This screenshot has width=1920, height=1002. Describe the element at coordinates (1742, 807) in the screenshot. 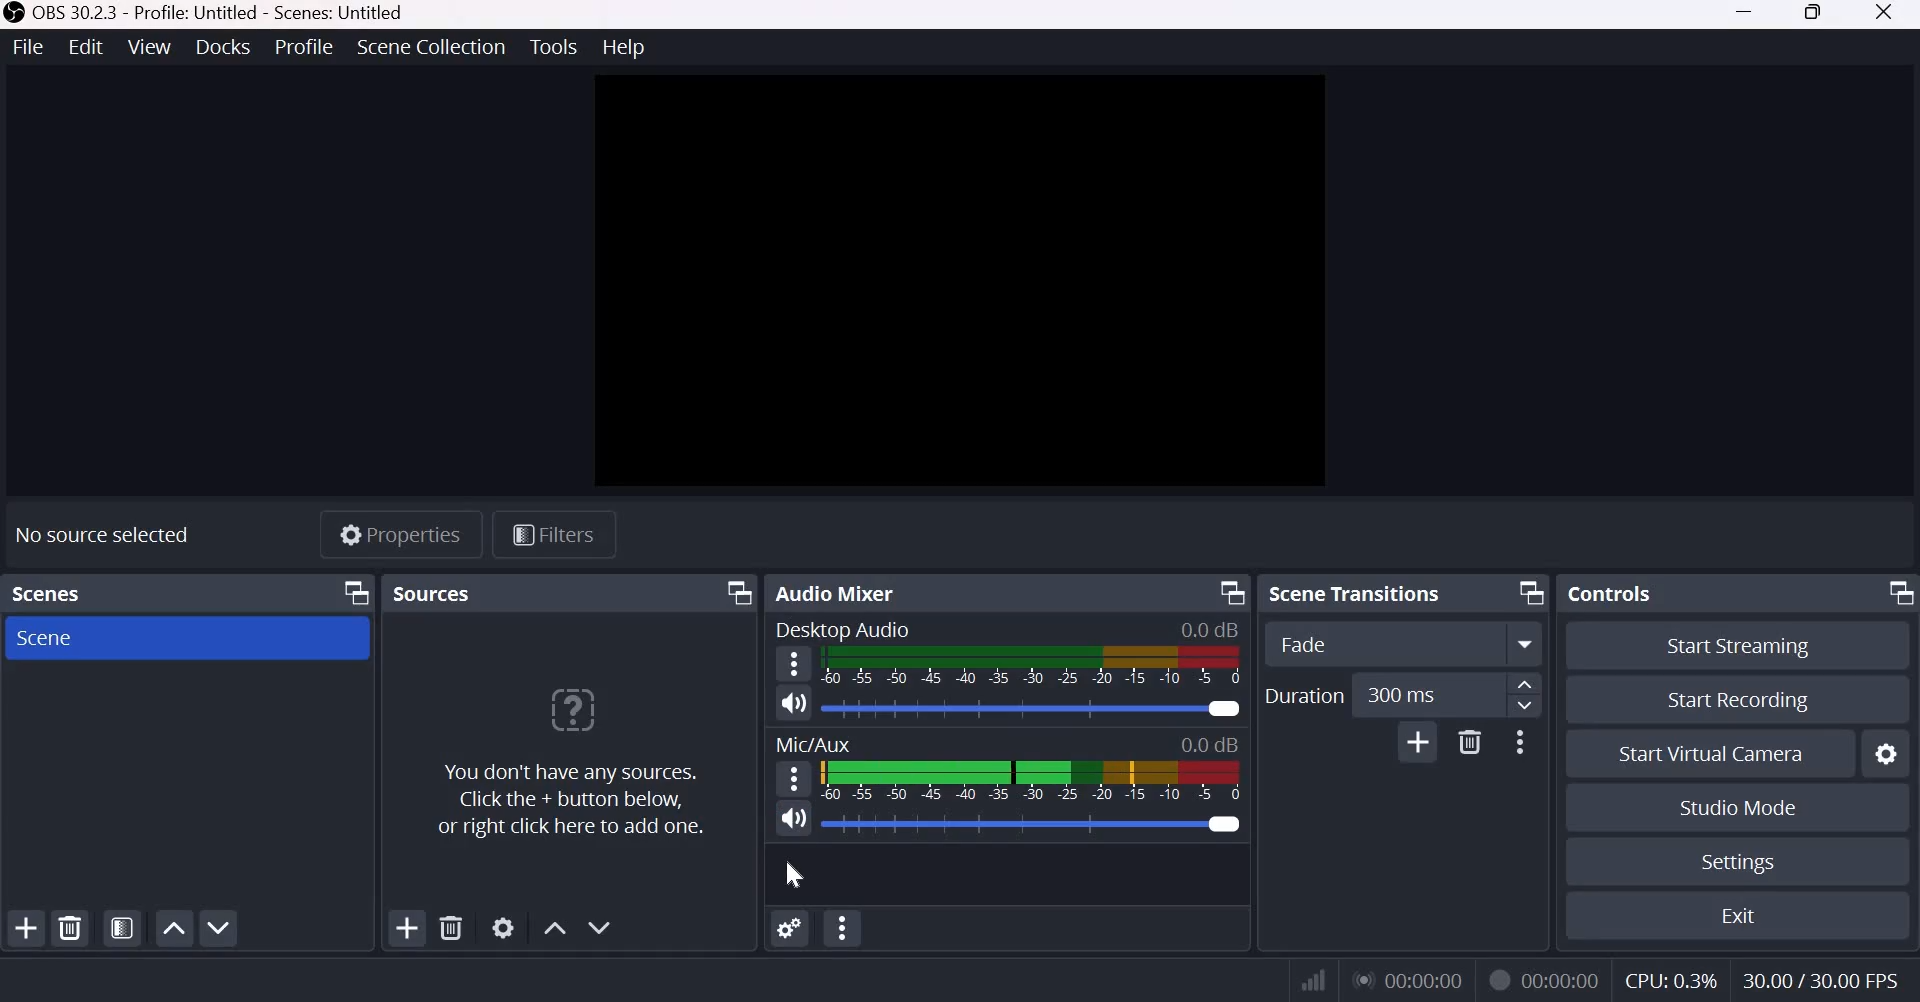

I see `Studio mode` at that location.